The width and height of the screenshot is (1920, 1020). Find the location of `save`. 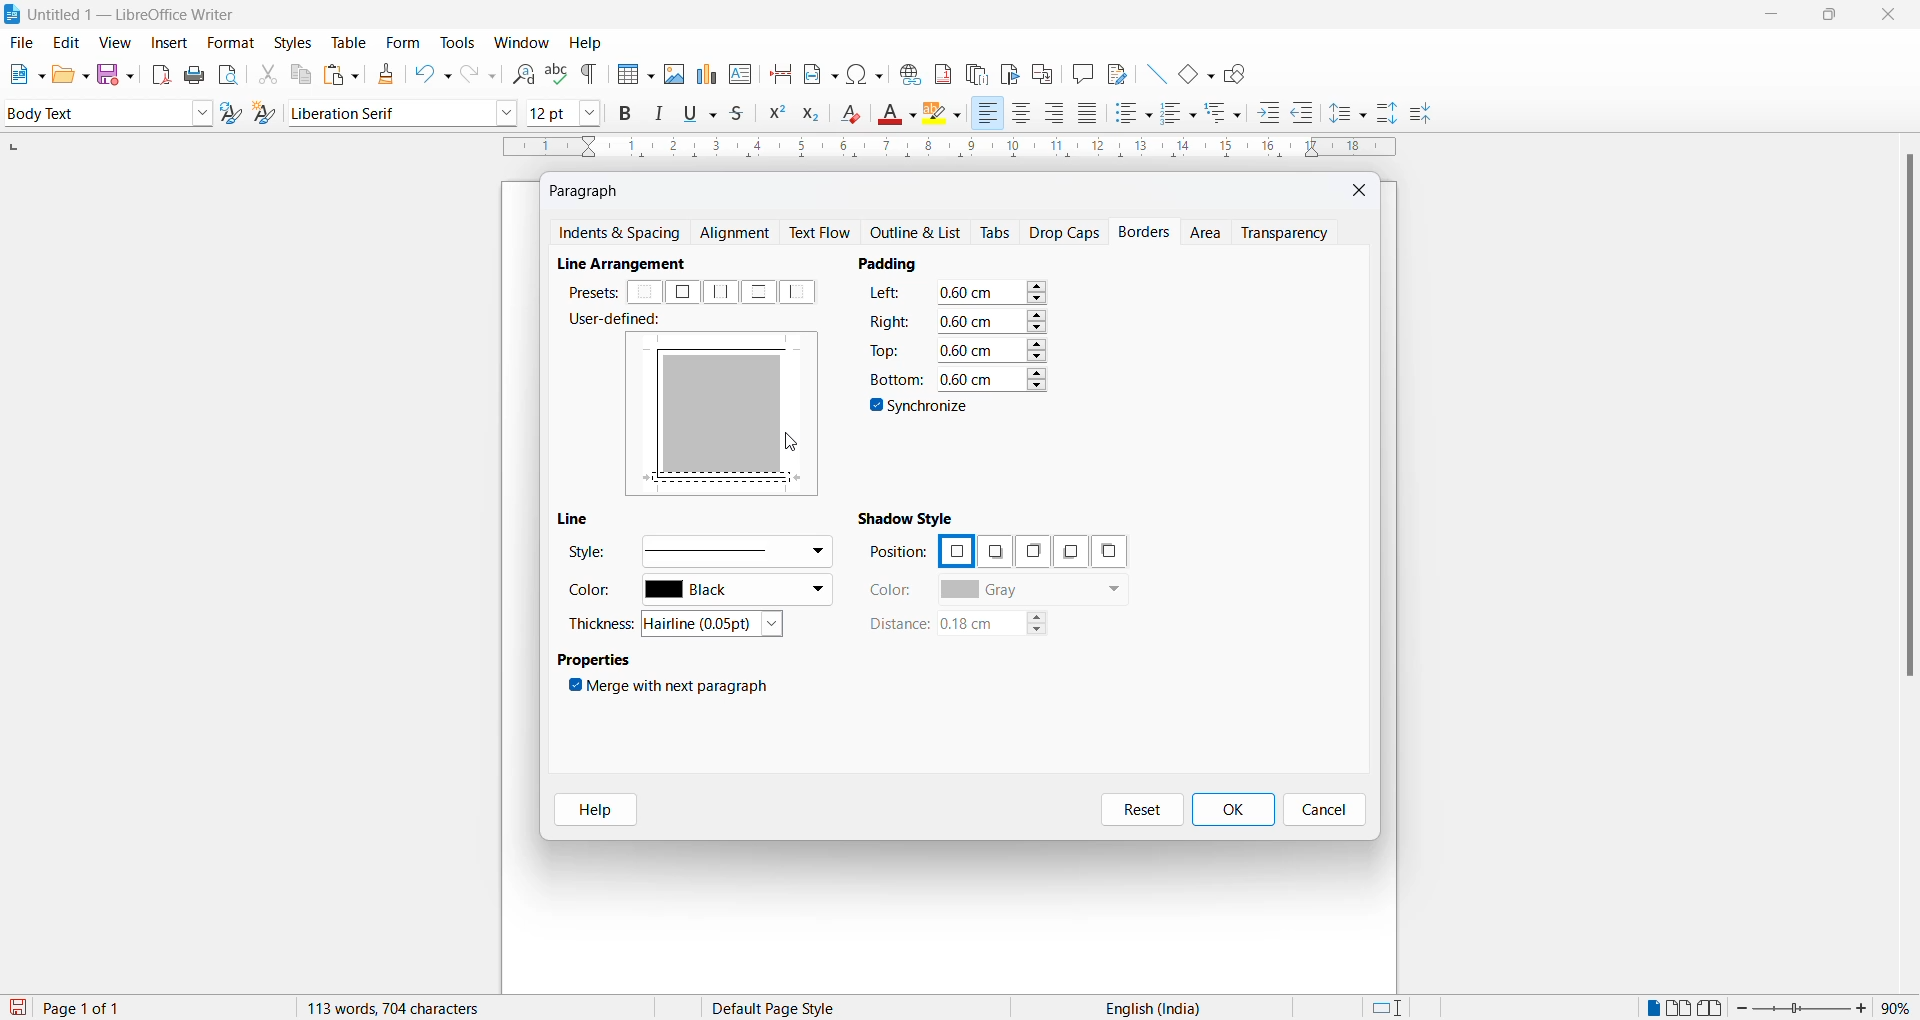

save is located at coordinates (19, 1008).